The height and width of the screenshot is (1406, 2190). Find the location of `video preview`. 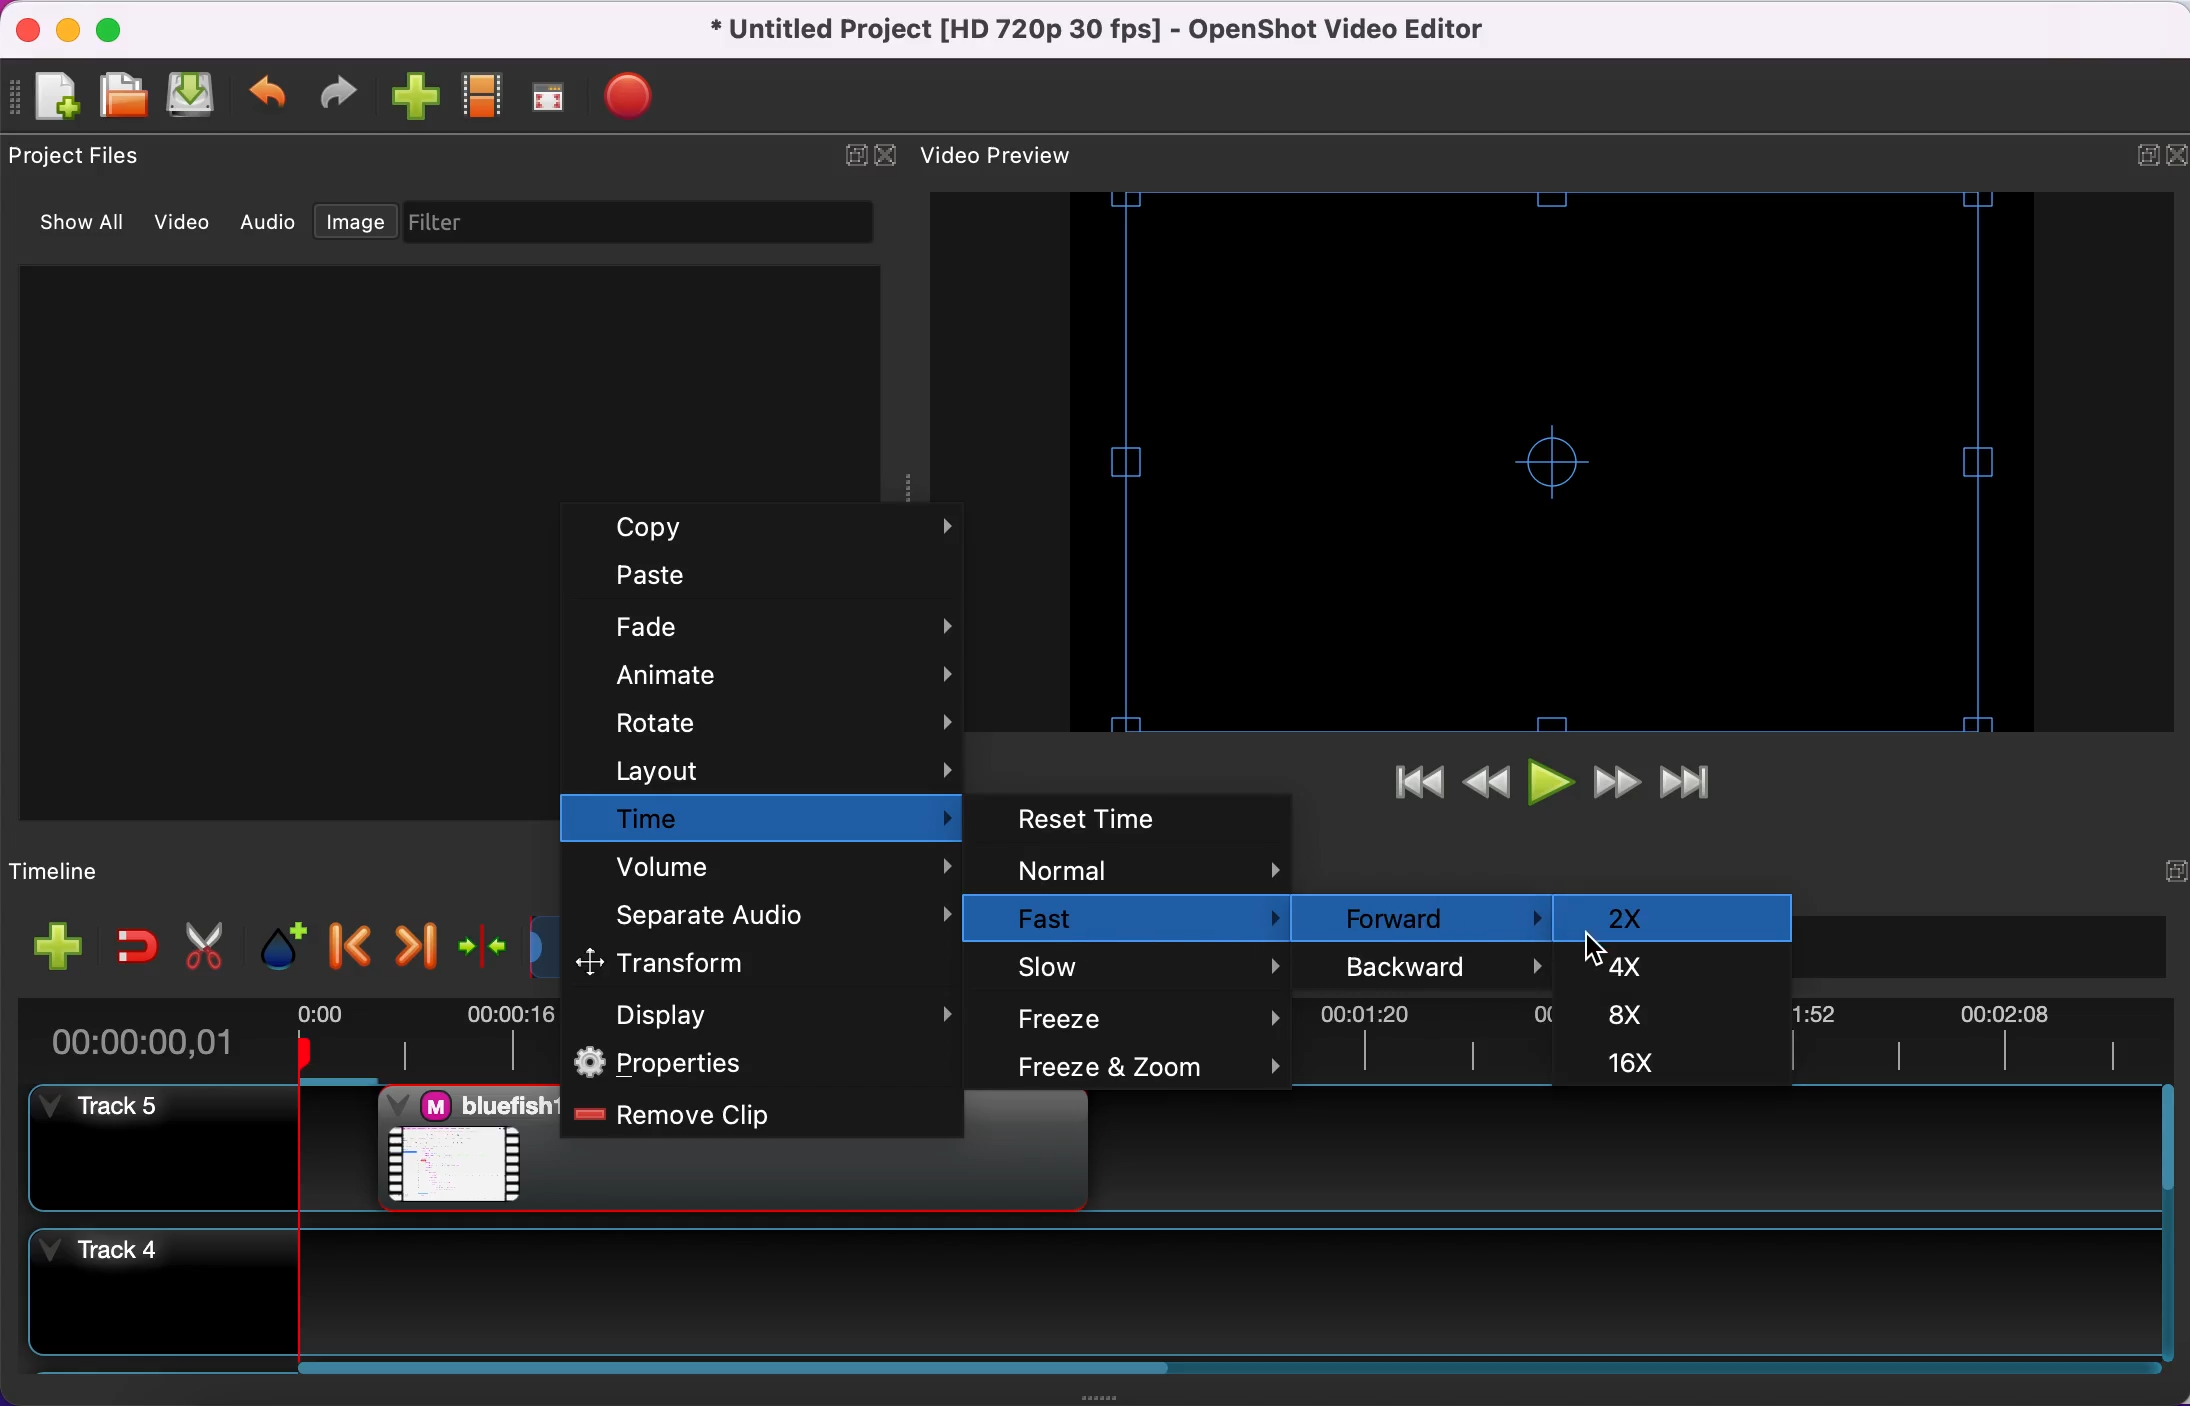

video preview is located at coordinates (1549, 463).